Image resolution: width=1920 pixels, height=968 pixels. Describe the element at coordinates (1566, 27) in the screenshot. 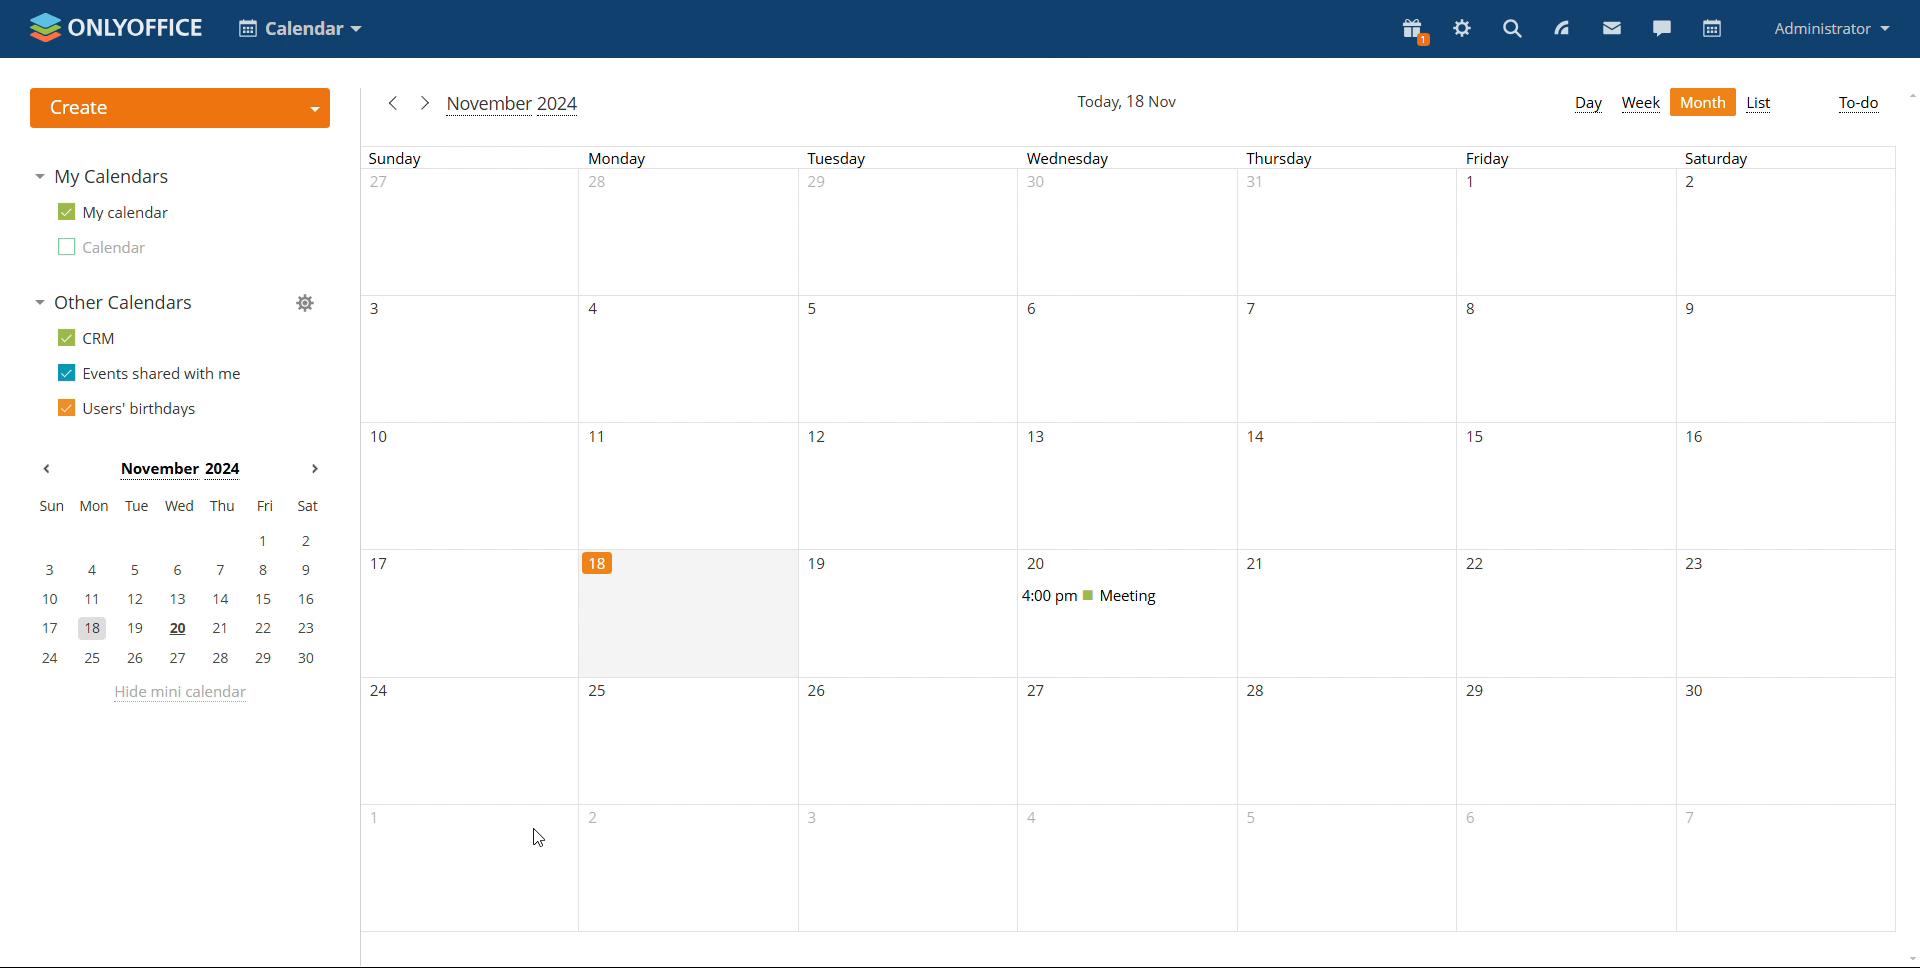

I see `feed` at that location.